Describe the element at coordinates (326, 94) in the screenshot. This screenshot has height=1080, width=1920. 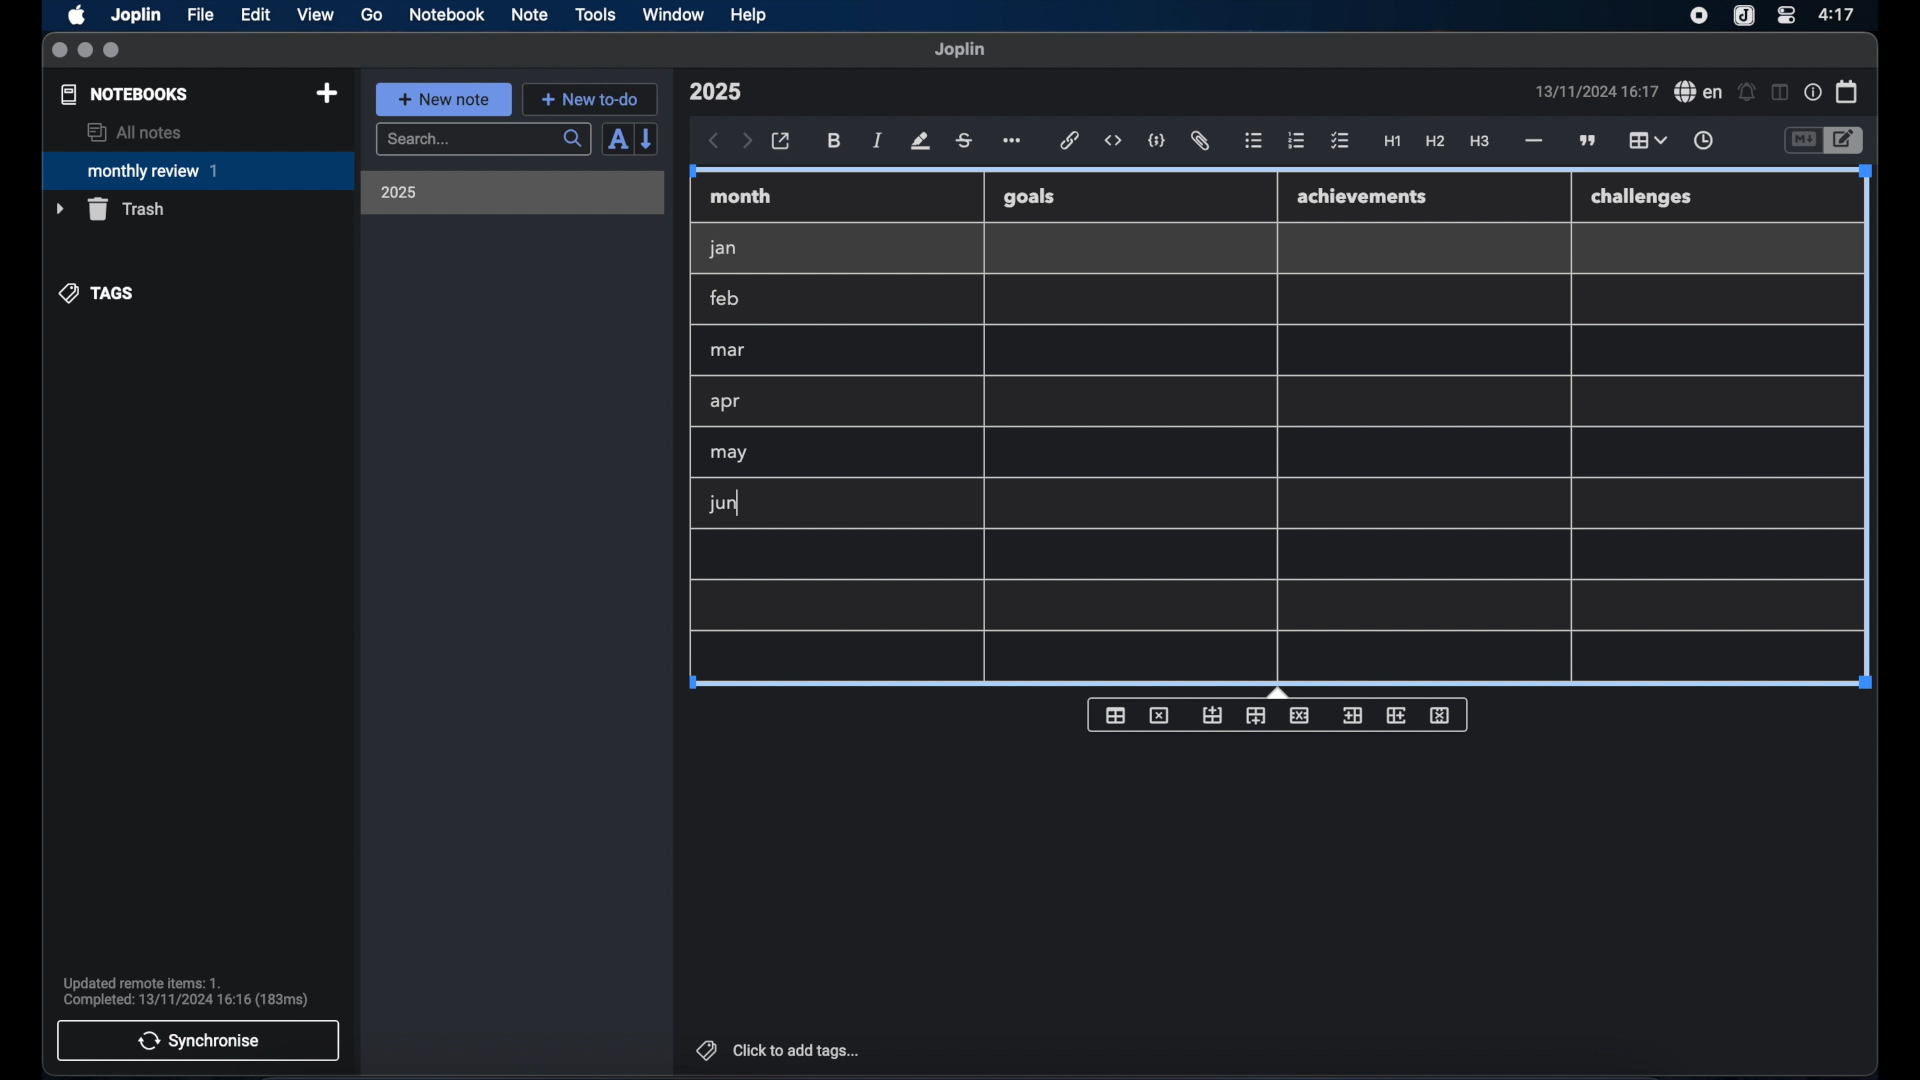
I see `new notebook` at that location.